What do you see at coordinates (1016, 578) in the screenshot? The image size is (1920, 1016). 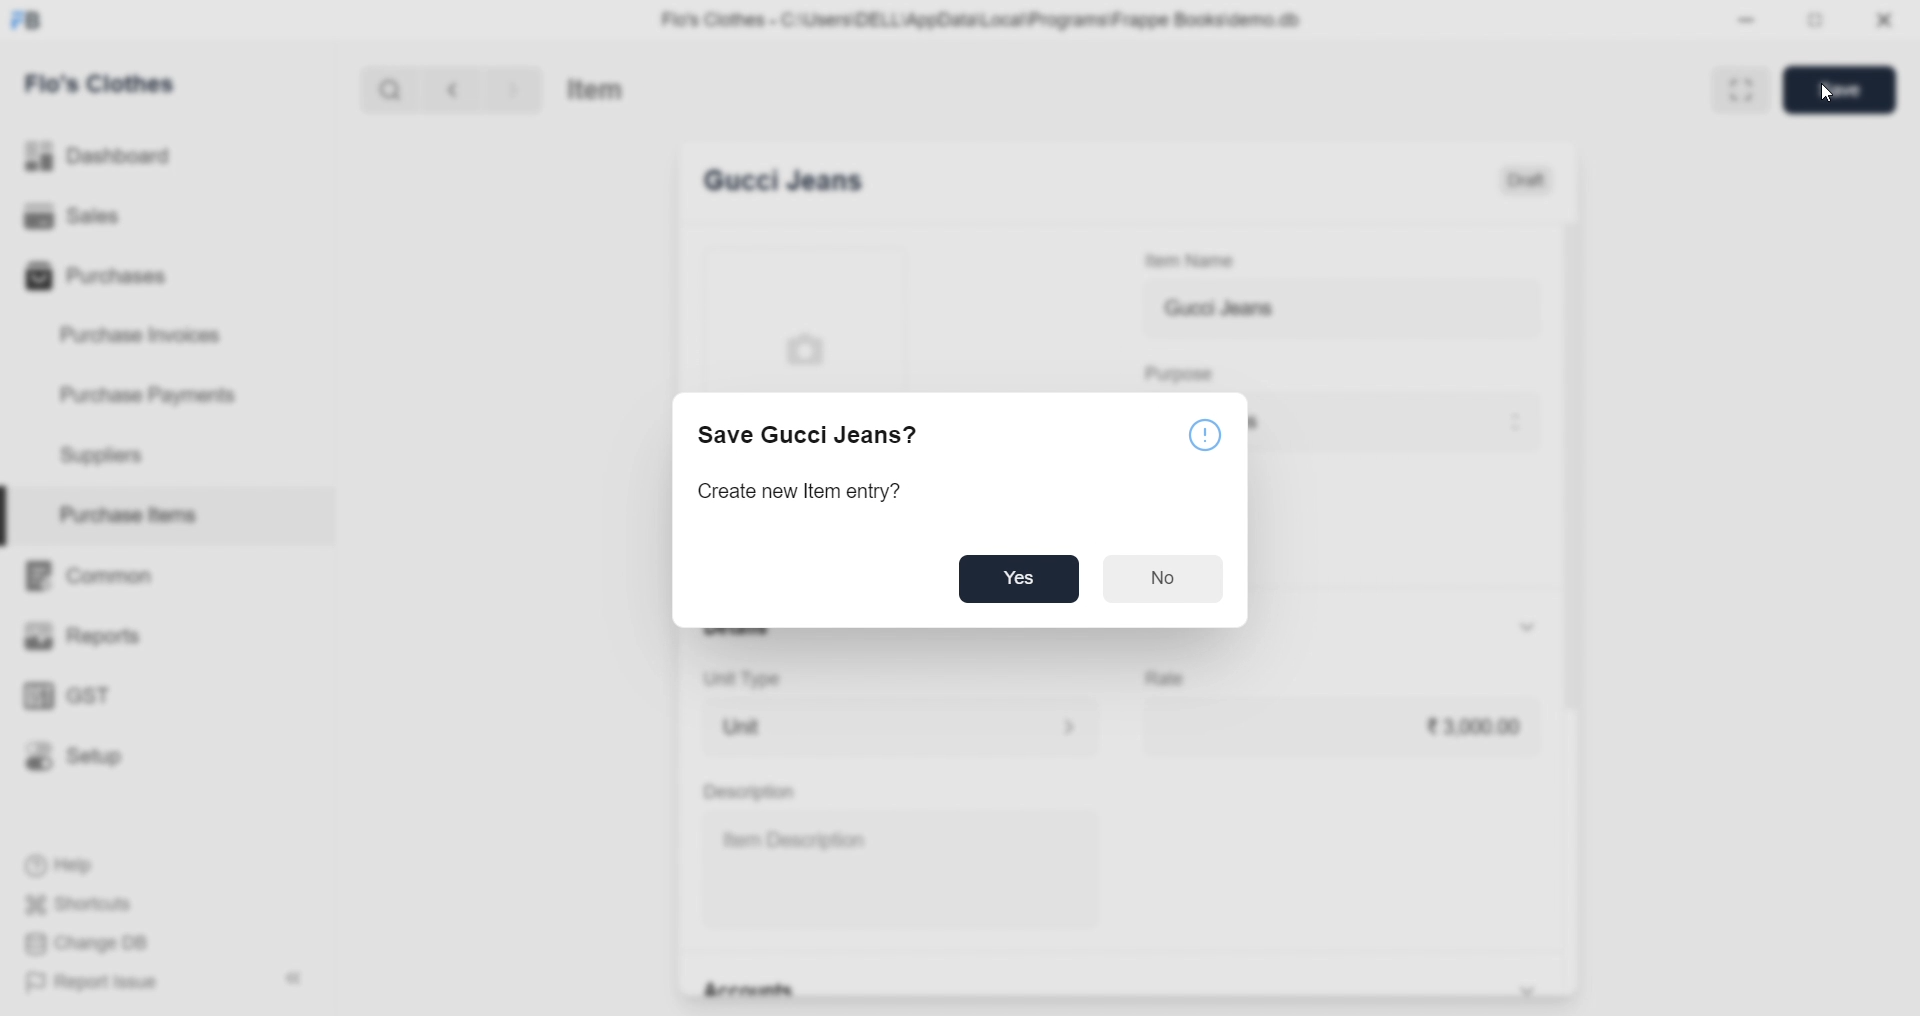 I see `Yes` at bounding box center [1016, 578].